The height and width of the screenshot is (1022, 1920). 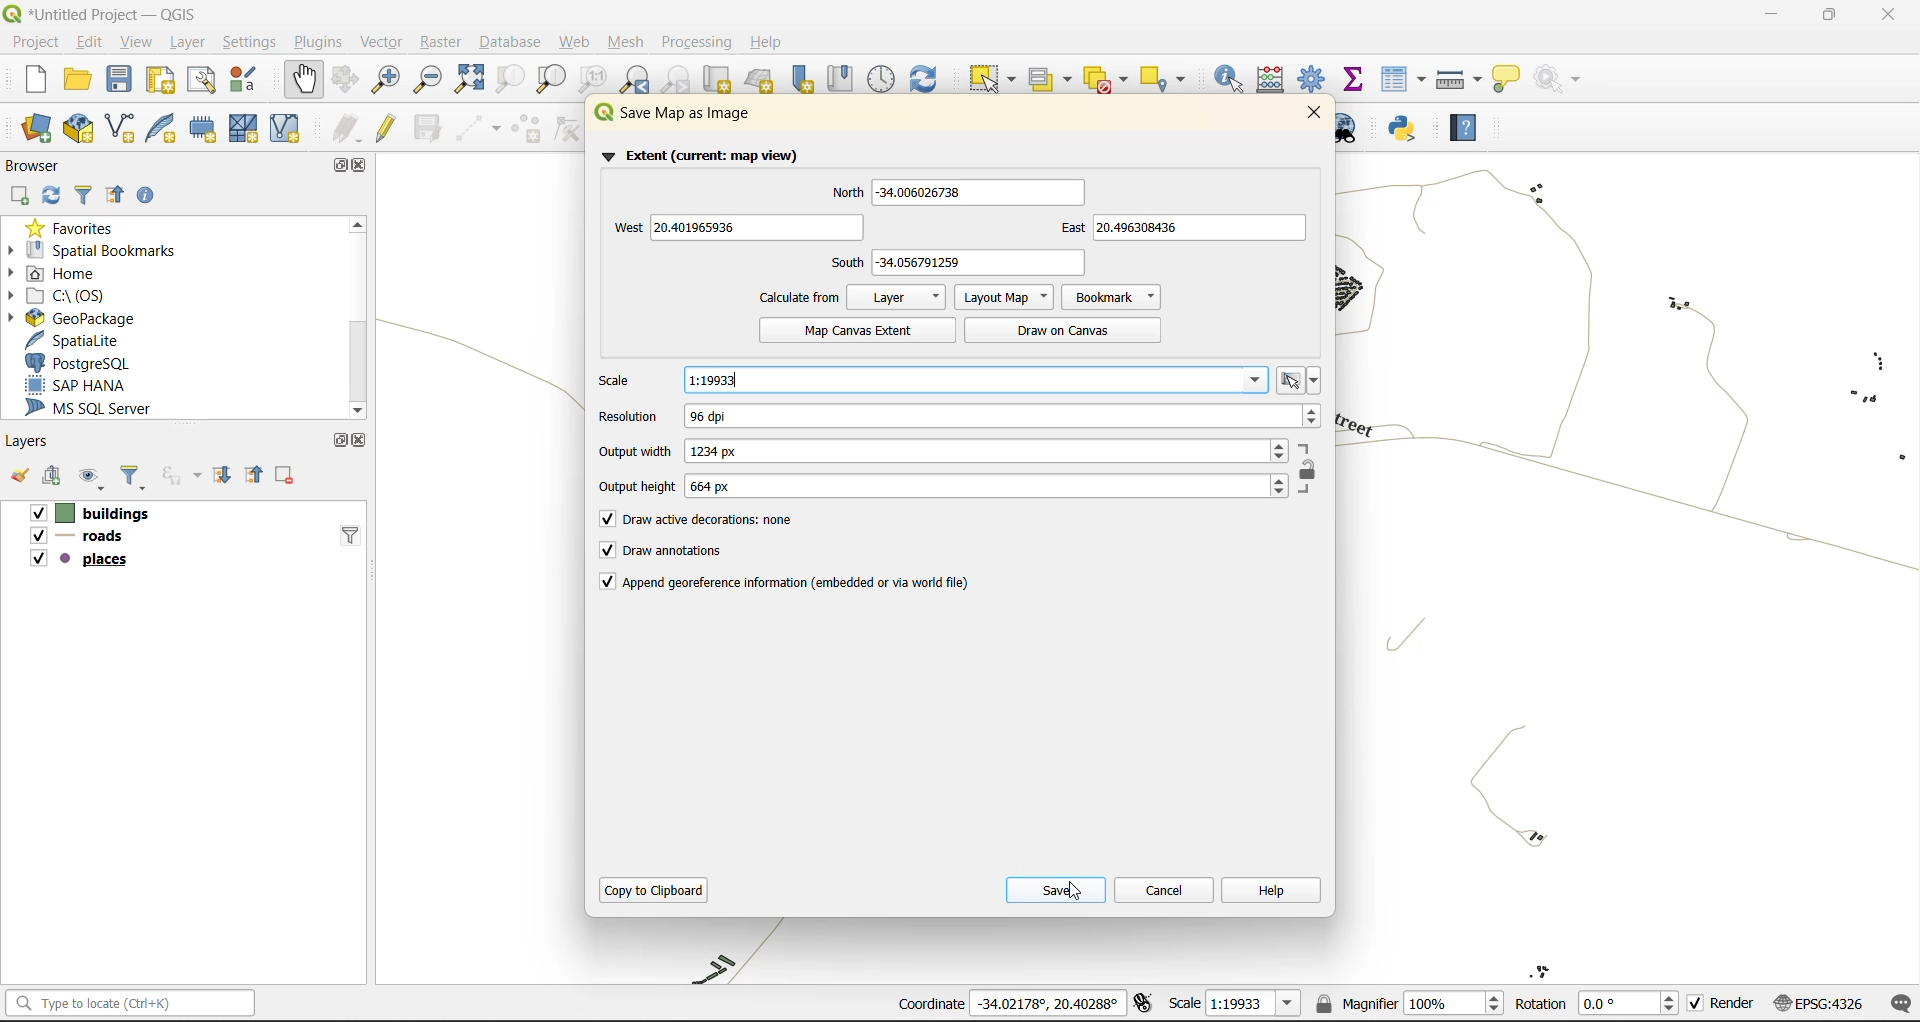 I want to click on show spatial bookmark, so click(x=845, y=81).